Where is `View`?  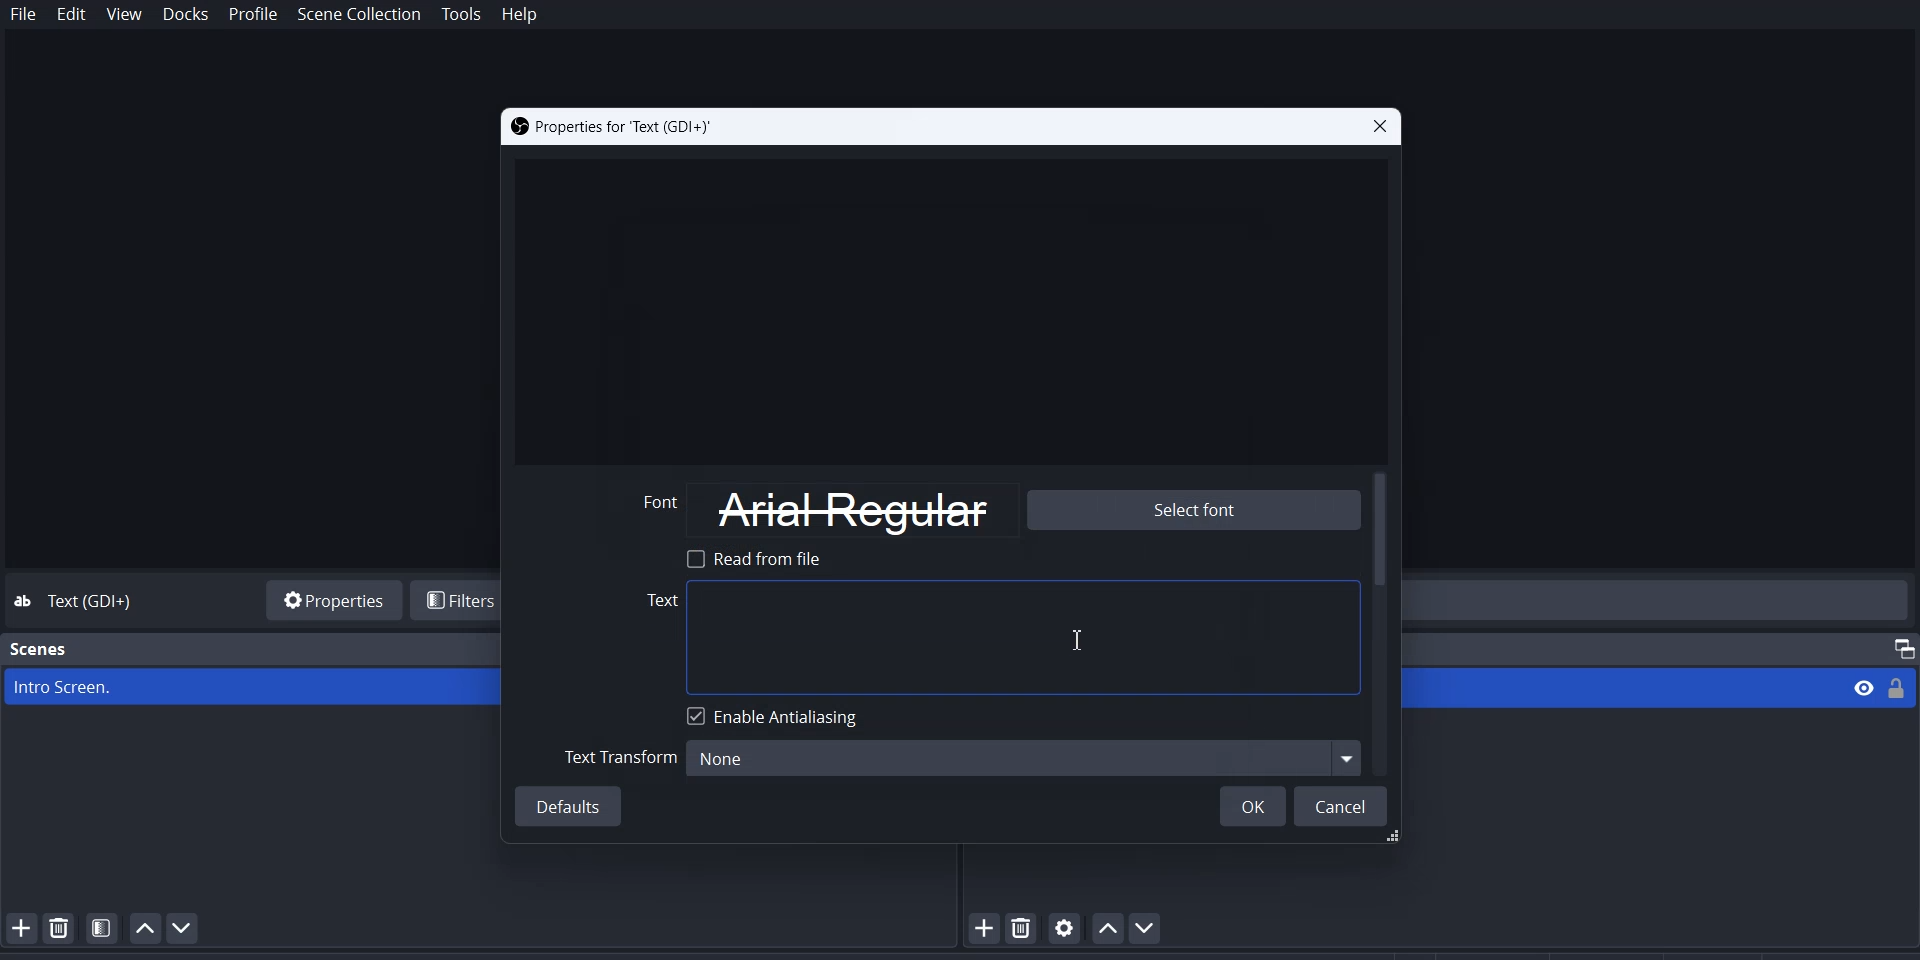
View is located at coordinates (125, 15).